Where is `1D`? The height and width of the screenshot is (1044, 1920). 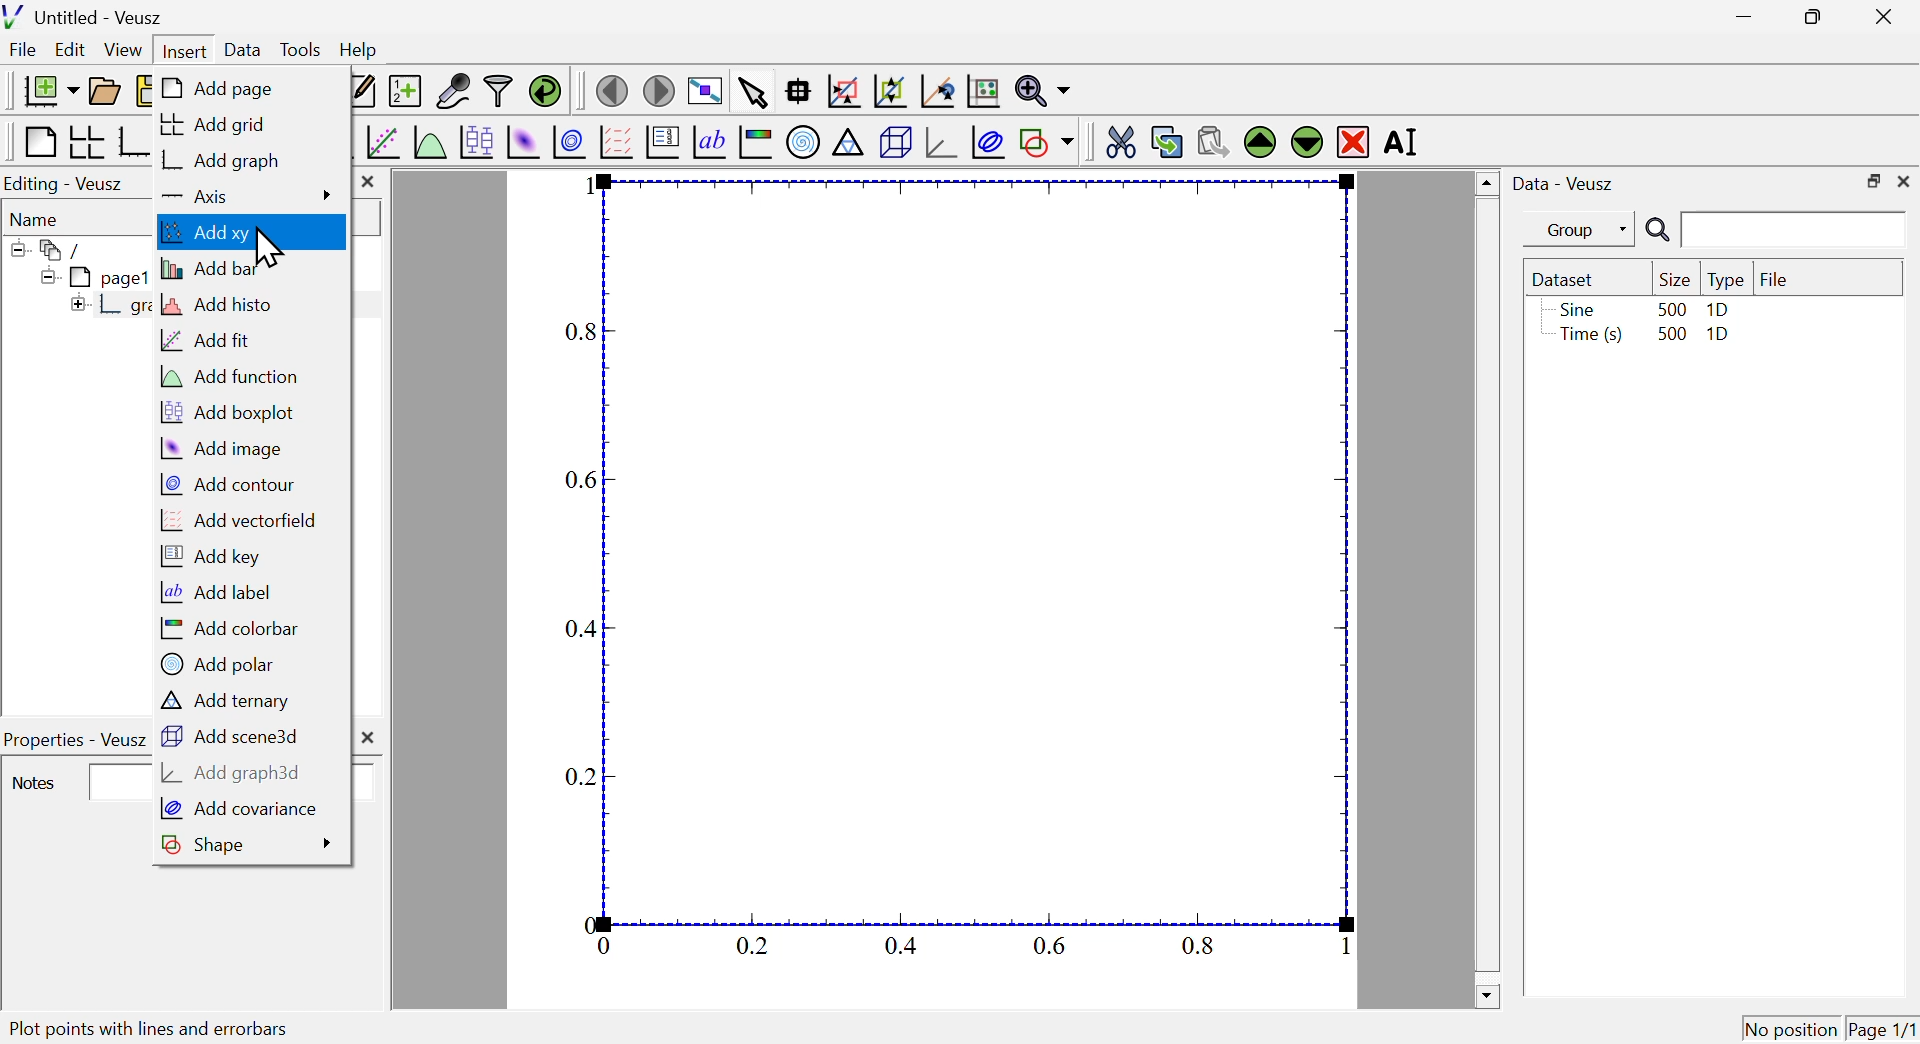 1D is located at coordinates (1720, 337).